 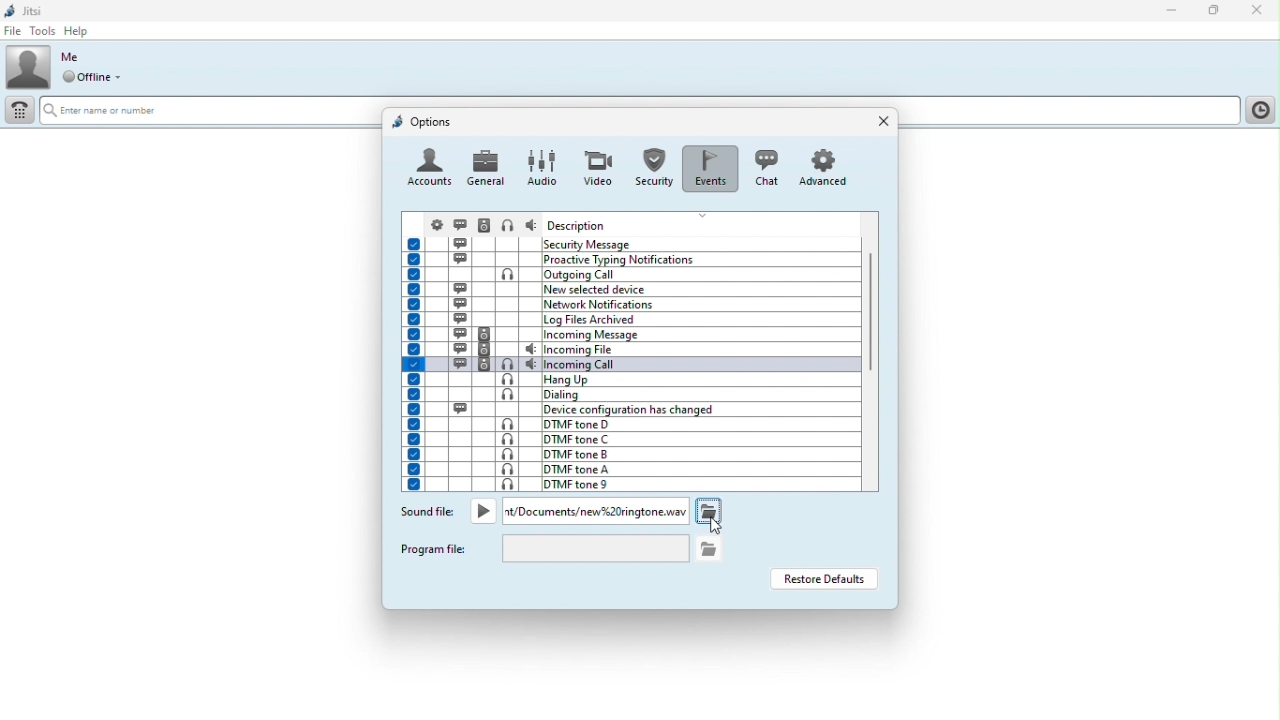 What do you see at coordinates (436, 548) in the screenshot?
I see `Program file` at bounding box center [436, 548].